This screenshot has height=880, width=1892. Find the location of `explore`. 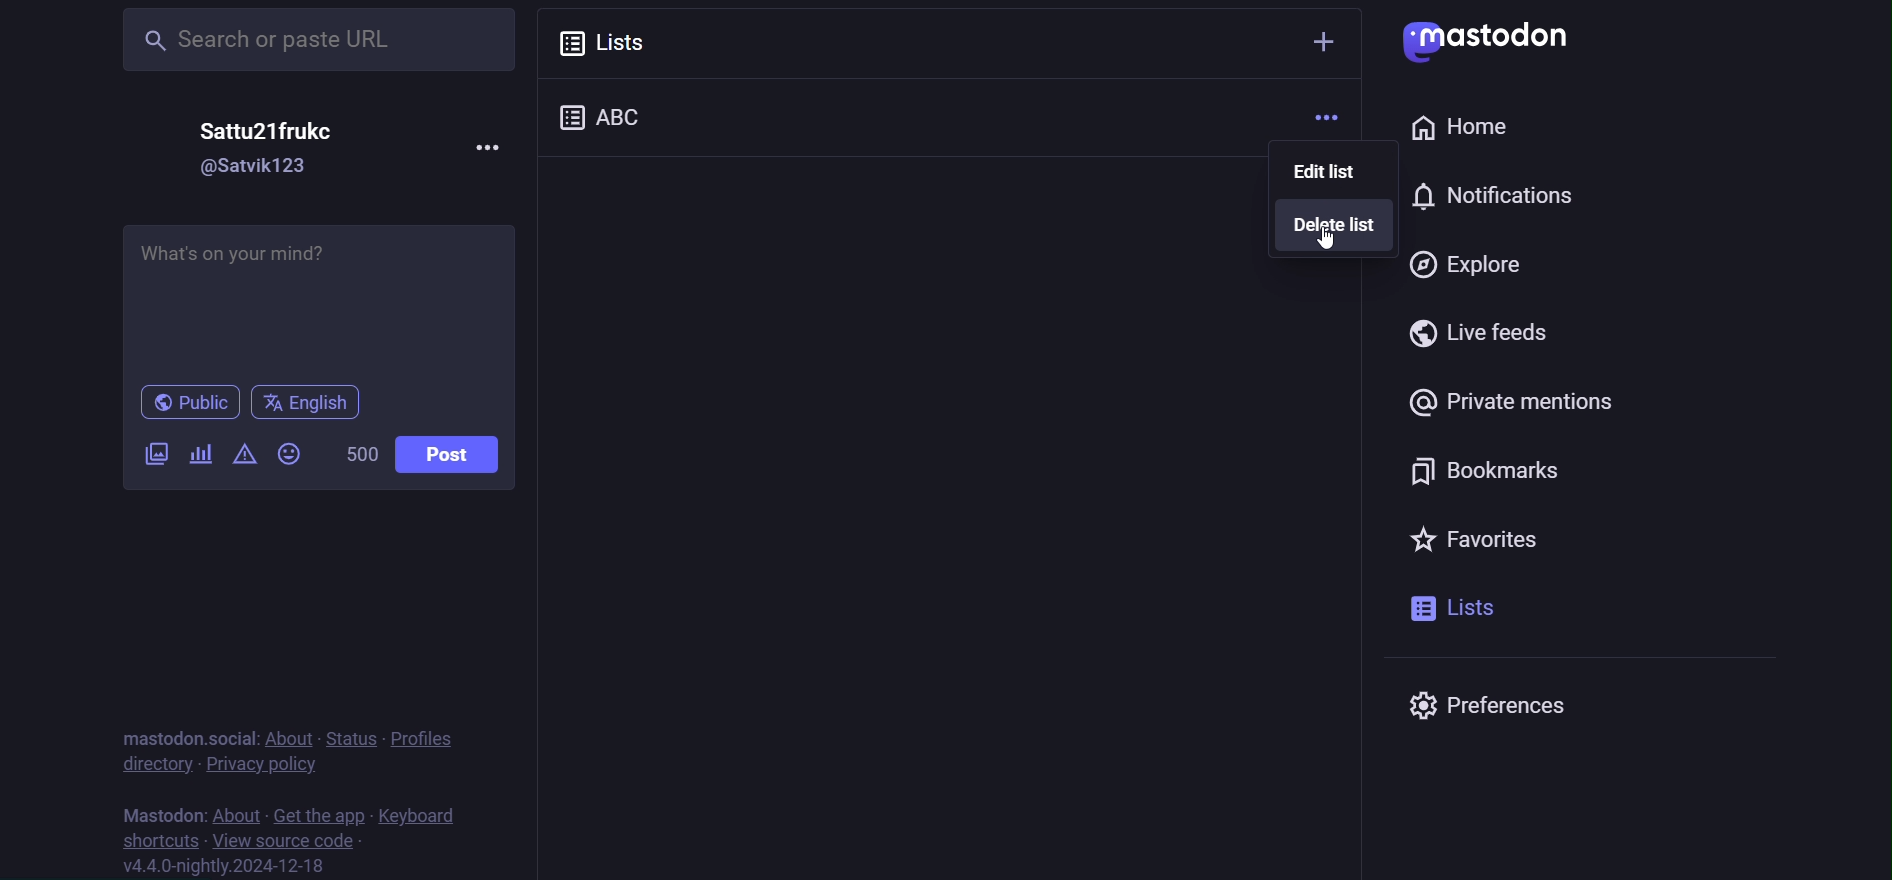

explore is located at coordinates (1466, 261).